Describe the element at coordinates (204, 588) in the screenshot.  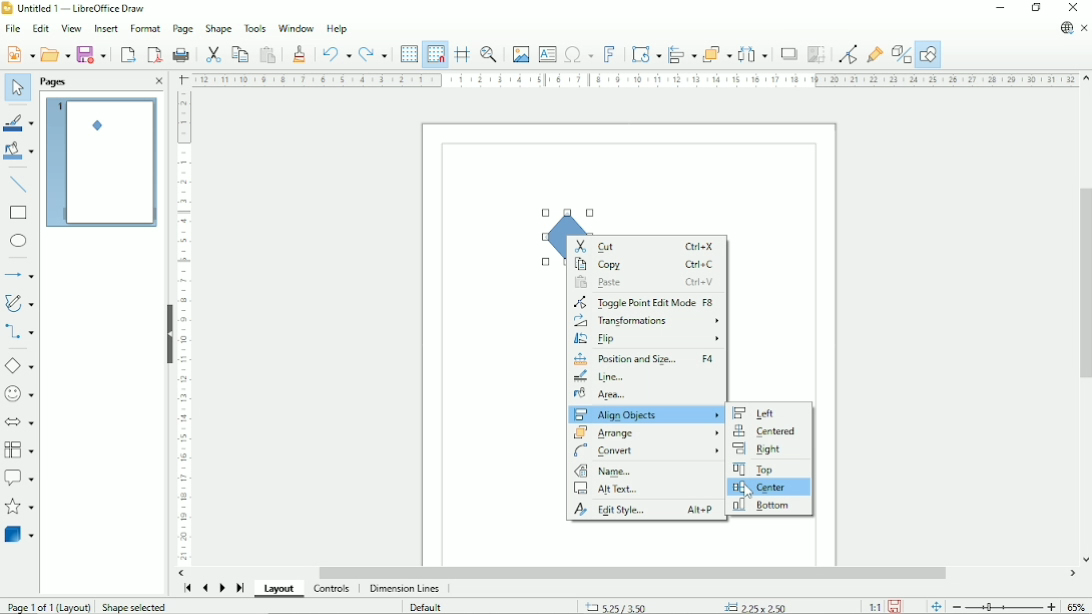
I see `Scroll to previous page` at that location.